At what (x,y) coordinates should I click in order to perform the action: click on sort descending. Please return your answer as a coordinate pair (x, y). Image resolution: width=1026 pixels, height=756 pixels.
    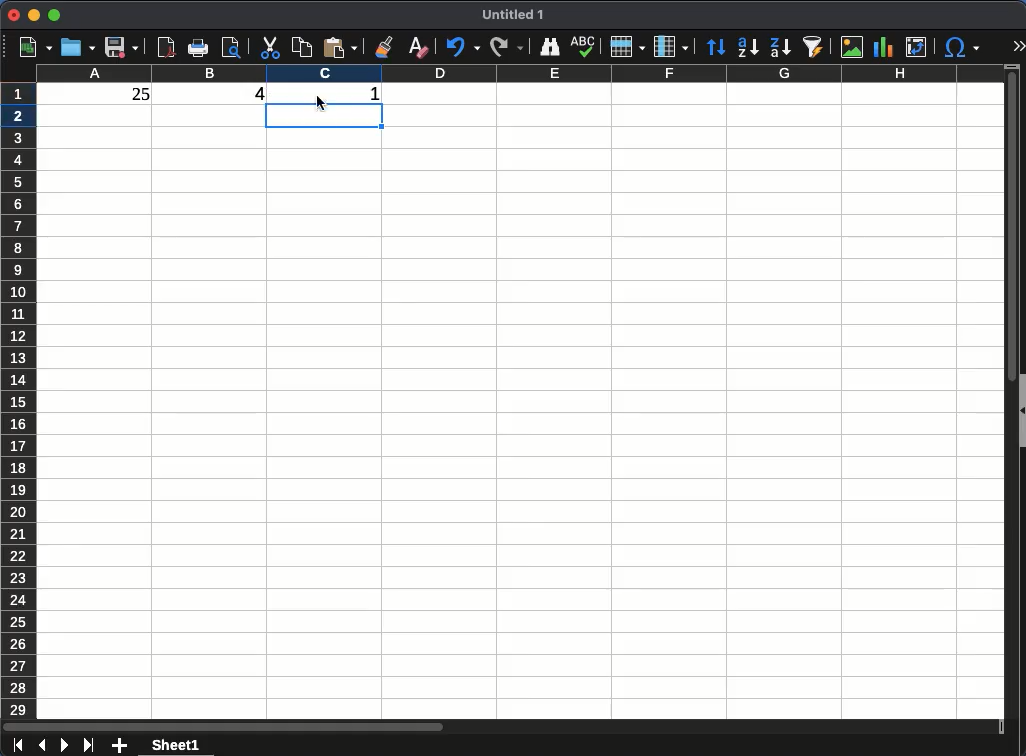
    Looking at the image, I should click on (780, 47).